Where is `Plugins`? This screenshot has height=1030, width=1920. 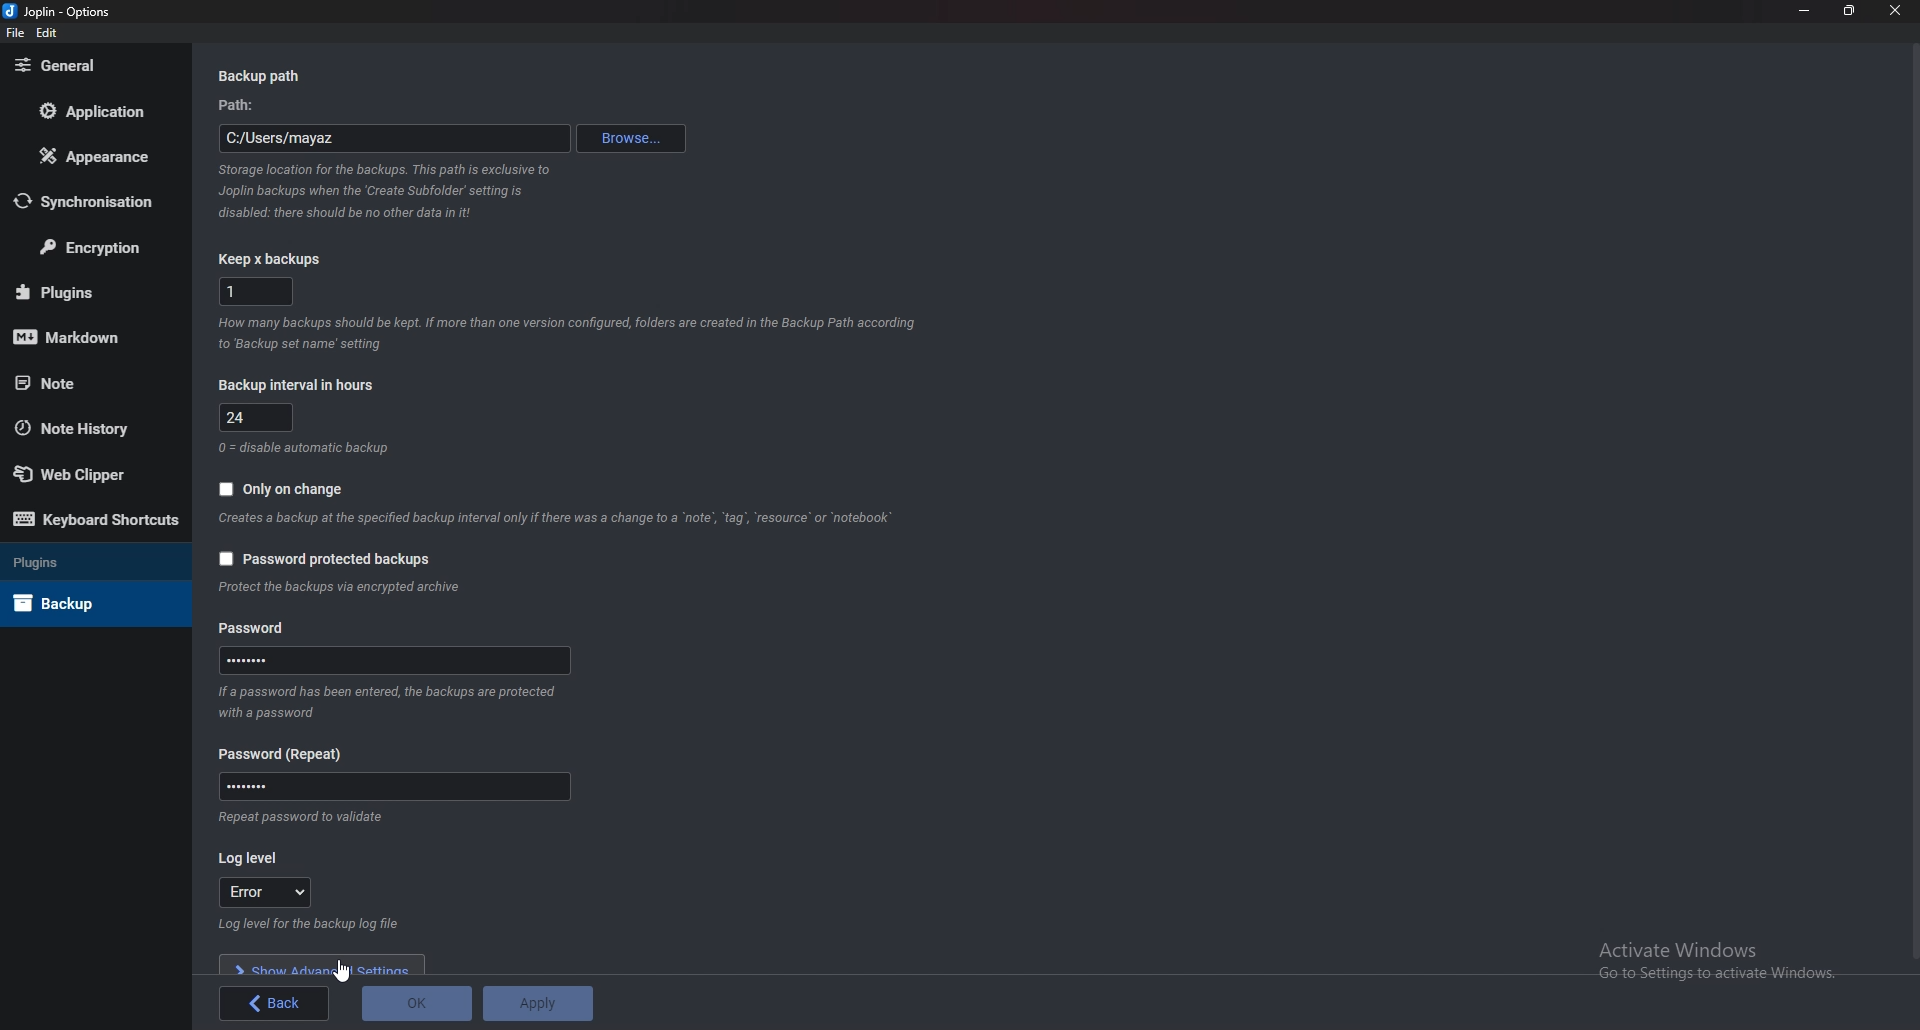
Plugins is located at coordinates (90, 291).